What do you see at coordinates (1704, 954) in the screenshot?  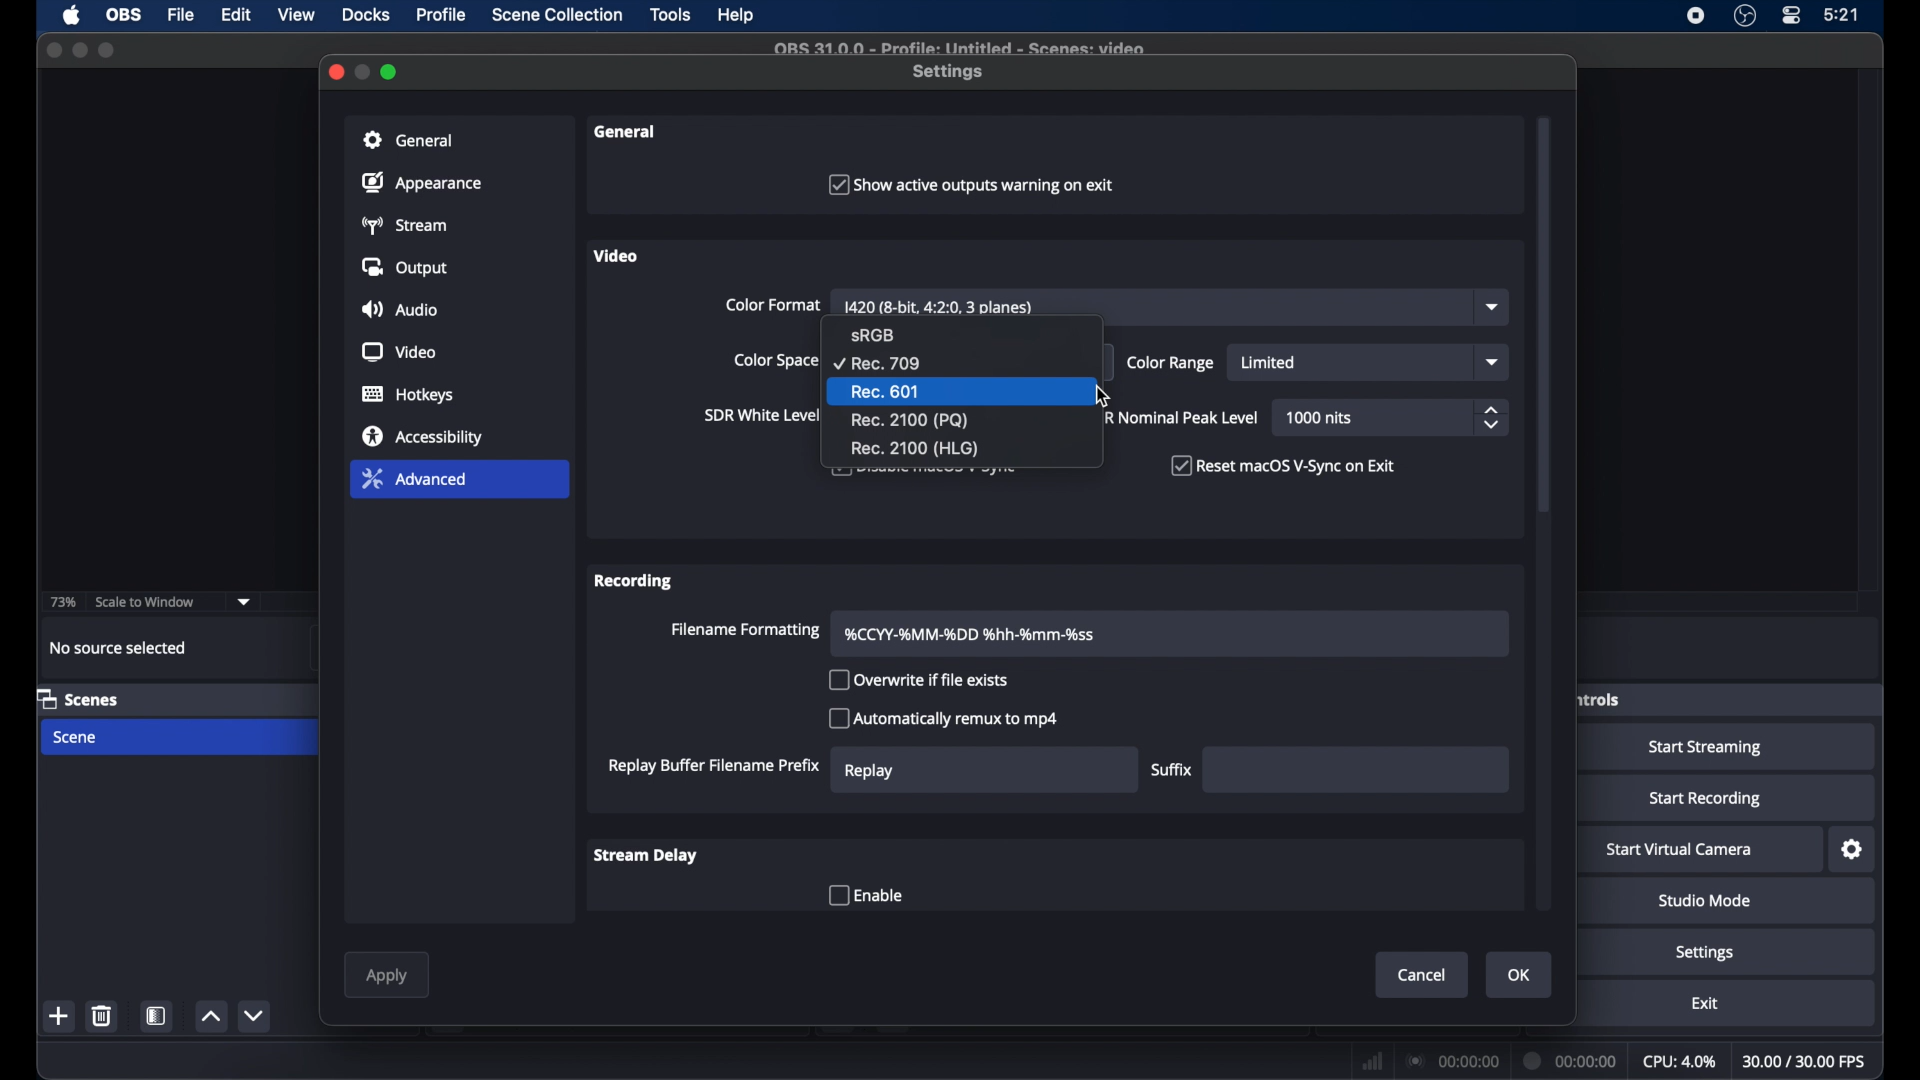 I see `settings` at bounding box center [1704, 954].